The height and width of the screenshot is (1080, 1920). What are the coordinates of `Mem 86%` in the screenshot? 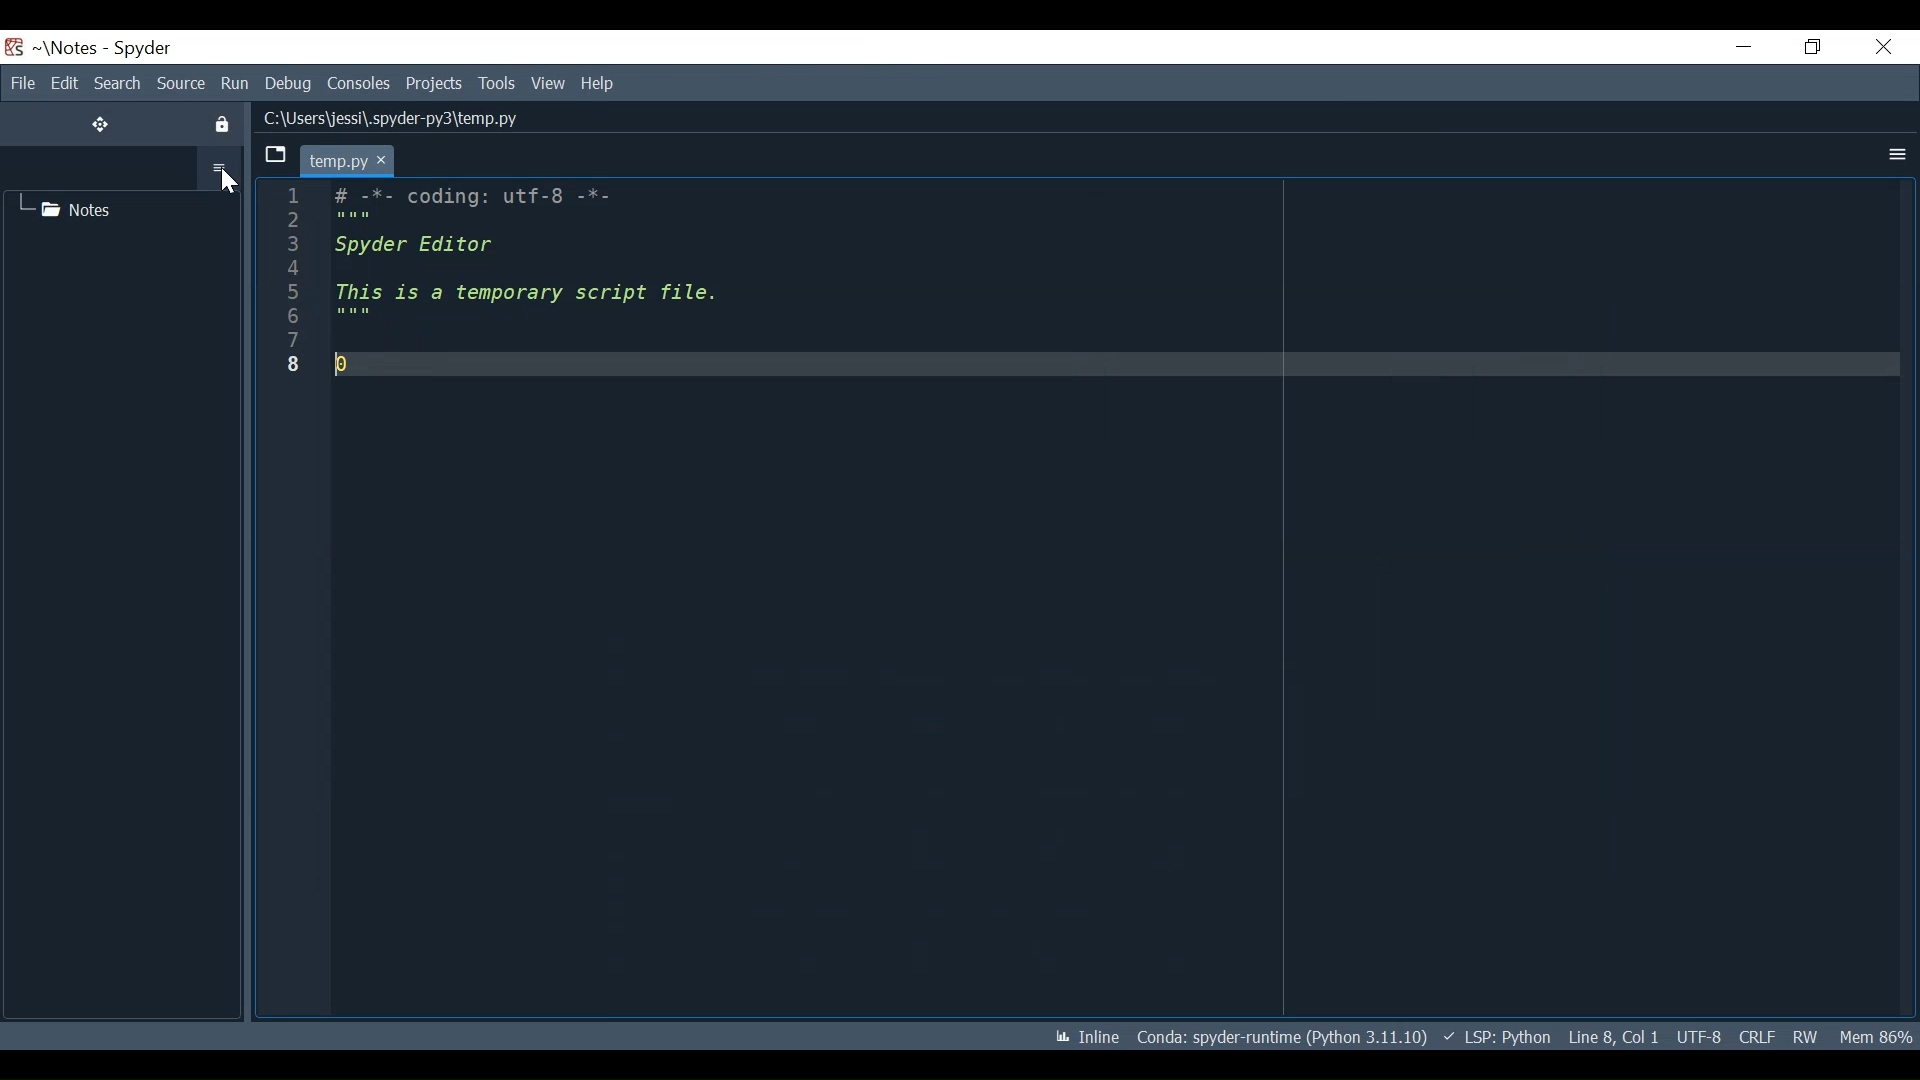 It's located at (1877, 1038).